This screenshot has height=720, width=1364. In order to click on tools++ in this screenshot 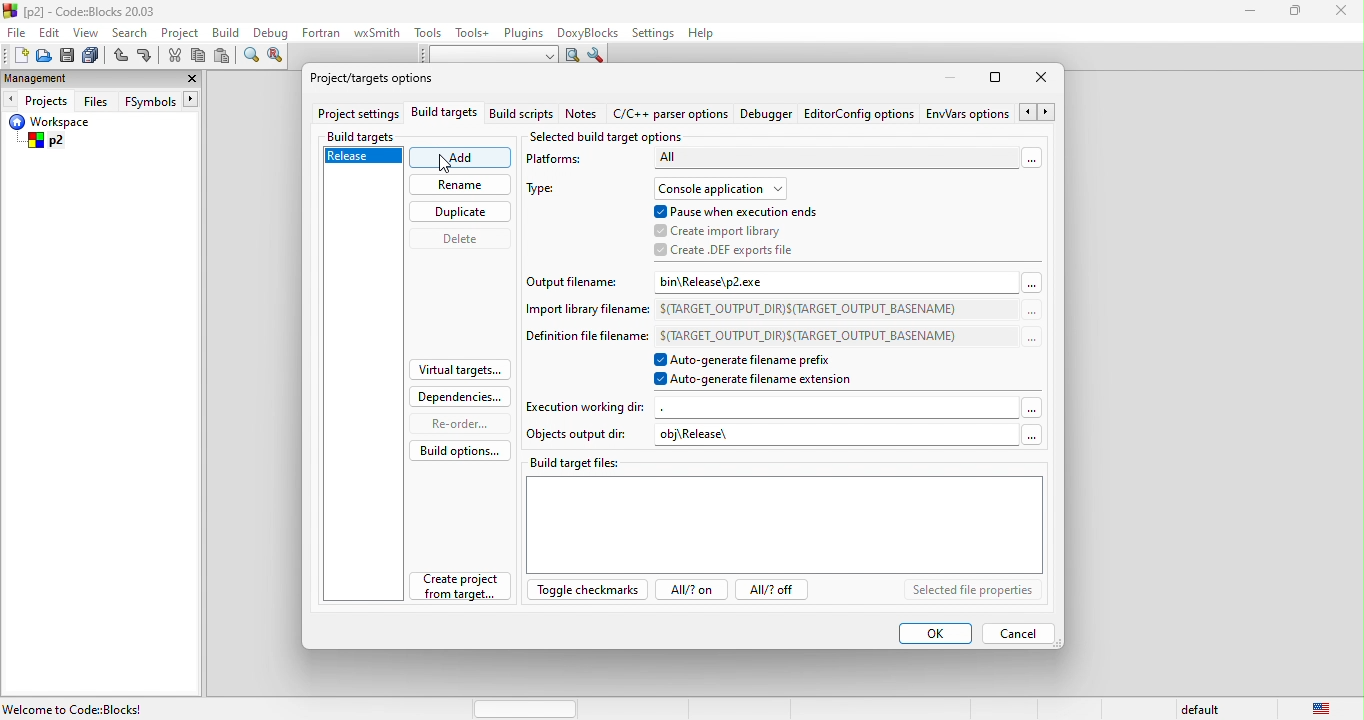, I will do `click(473, 32)`.